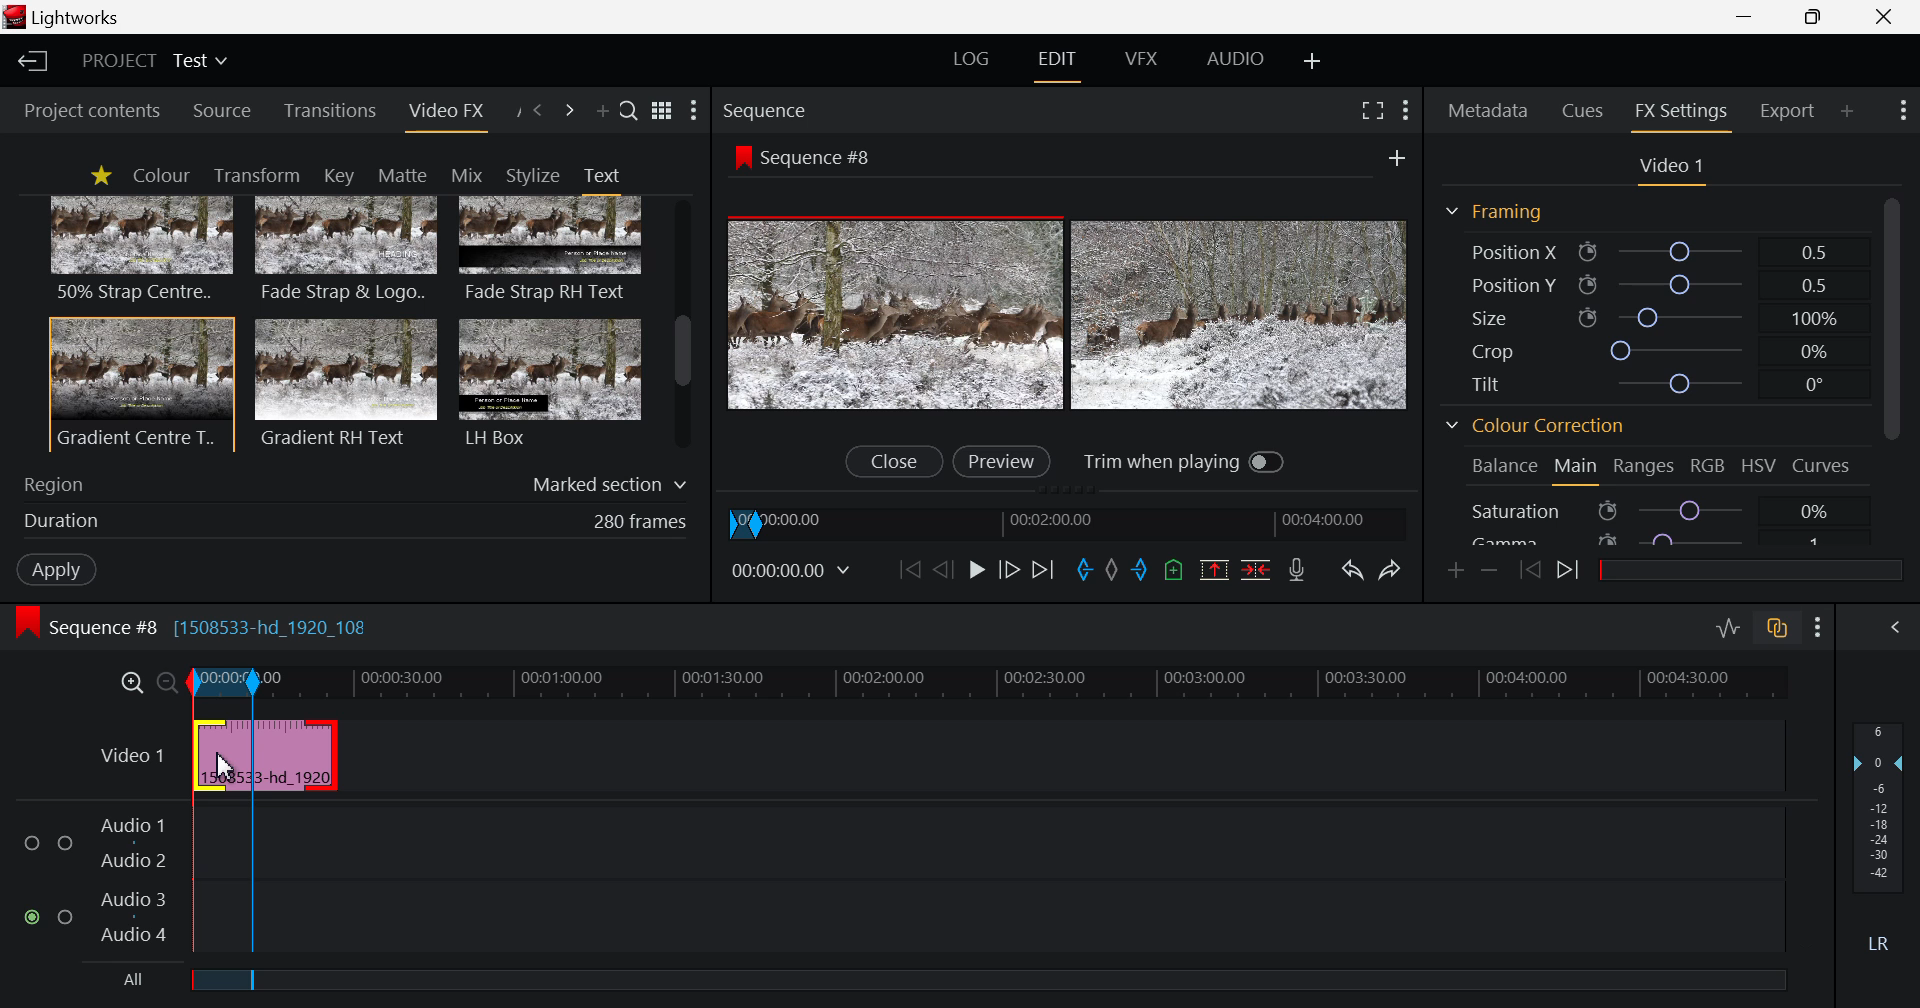 This screenshot has height=1008, width=1920. Describe the element at coordinates (891, 462) in the screenshot. I see `Close` at that location.